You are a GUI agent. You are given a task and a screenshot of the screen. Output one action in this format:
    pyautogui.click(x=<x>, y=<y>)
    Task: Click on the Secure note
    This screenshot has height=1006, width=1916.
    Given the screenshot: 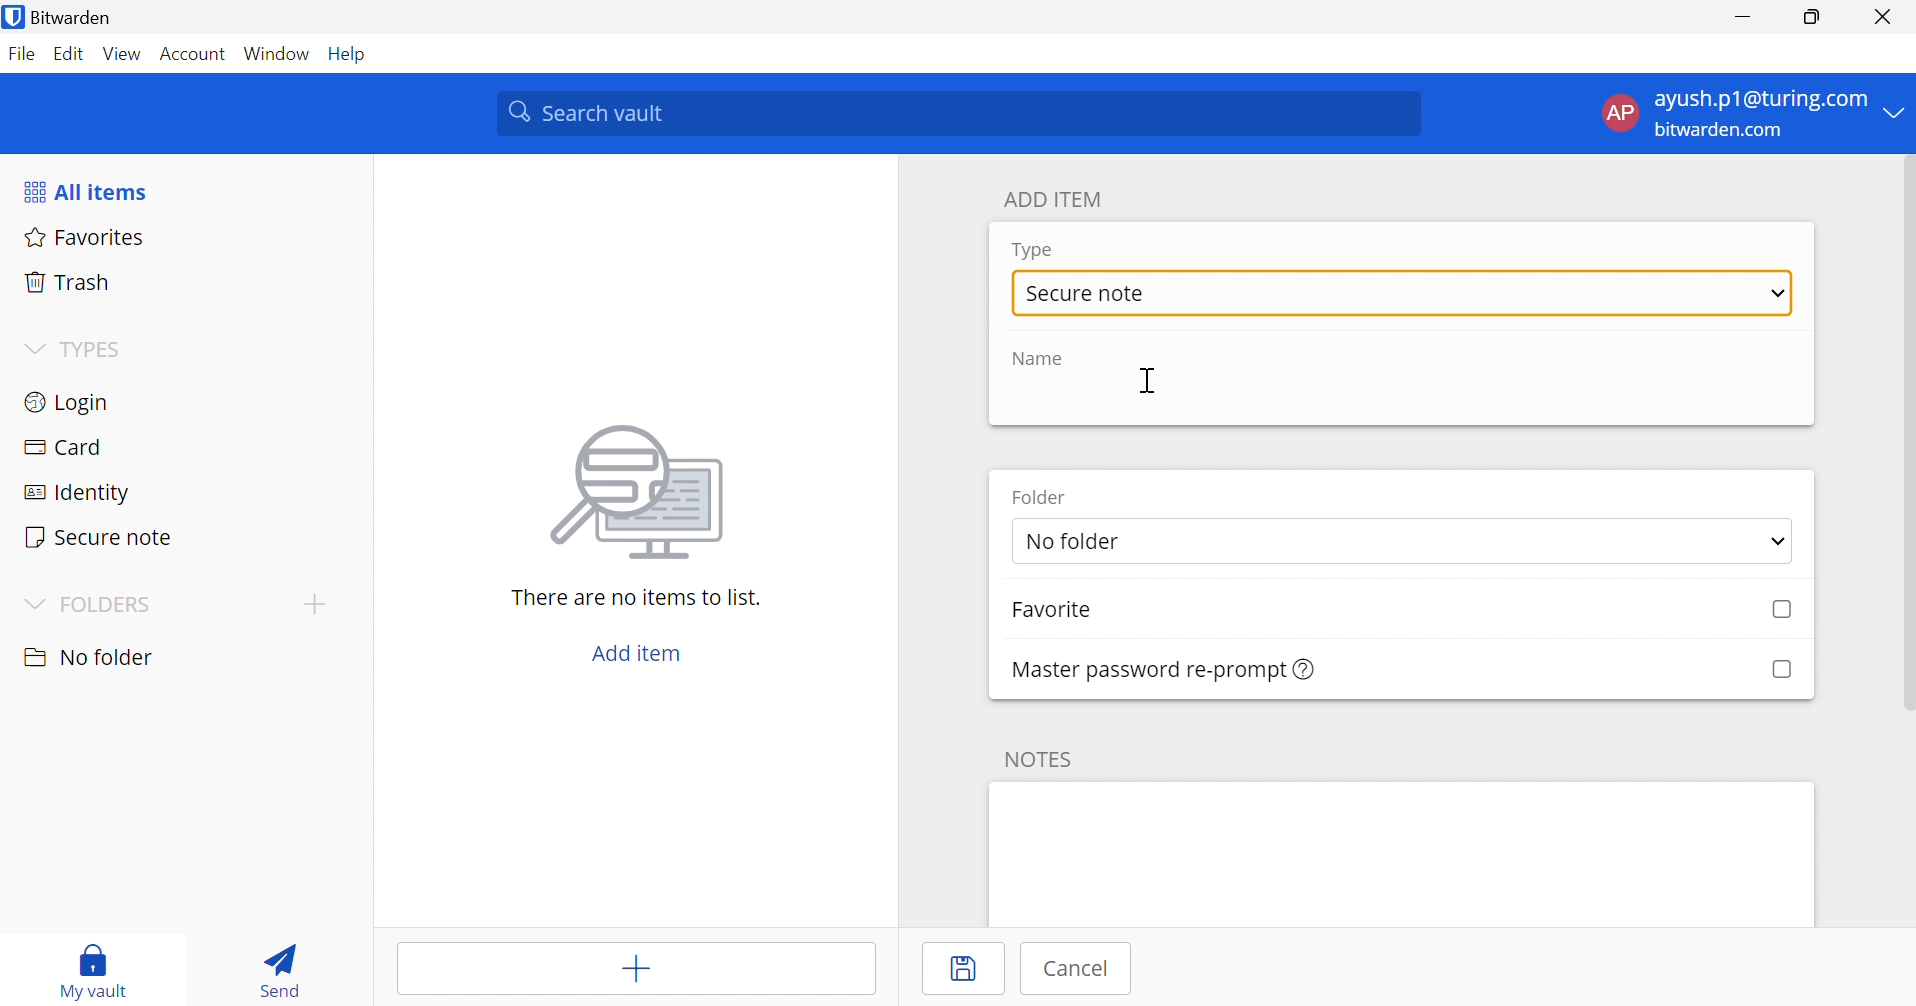 What is the action you would take?
    pyautogui.click(x=1090, y=295)
    